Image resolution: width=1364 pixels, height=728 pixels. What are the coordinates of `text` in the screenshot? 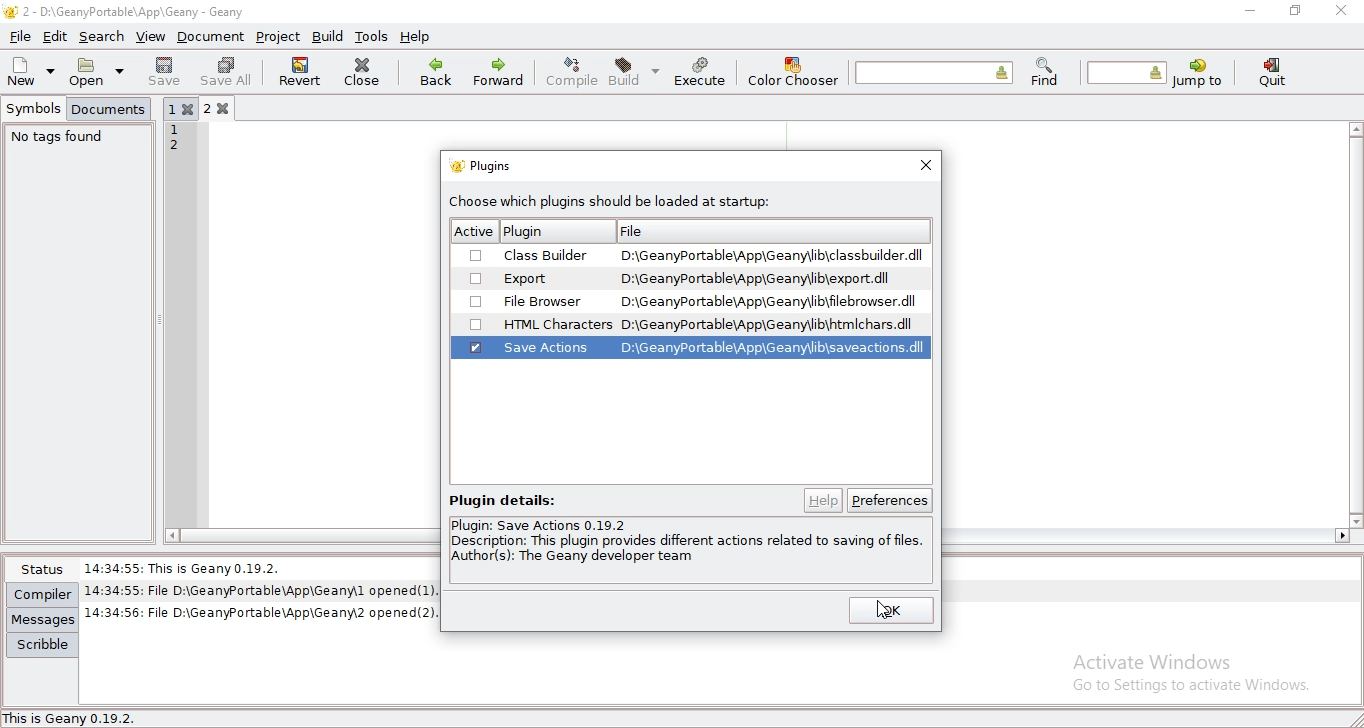 It's located at (500, 499).